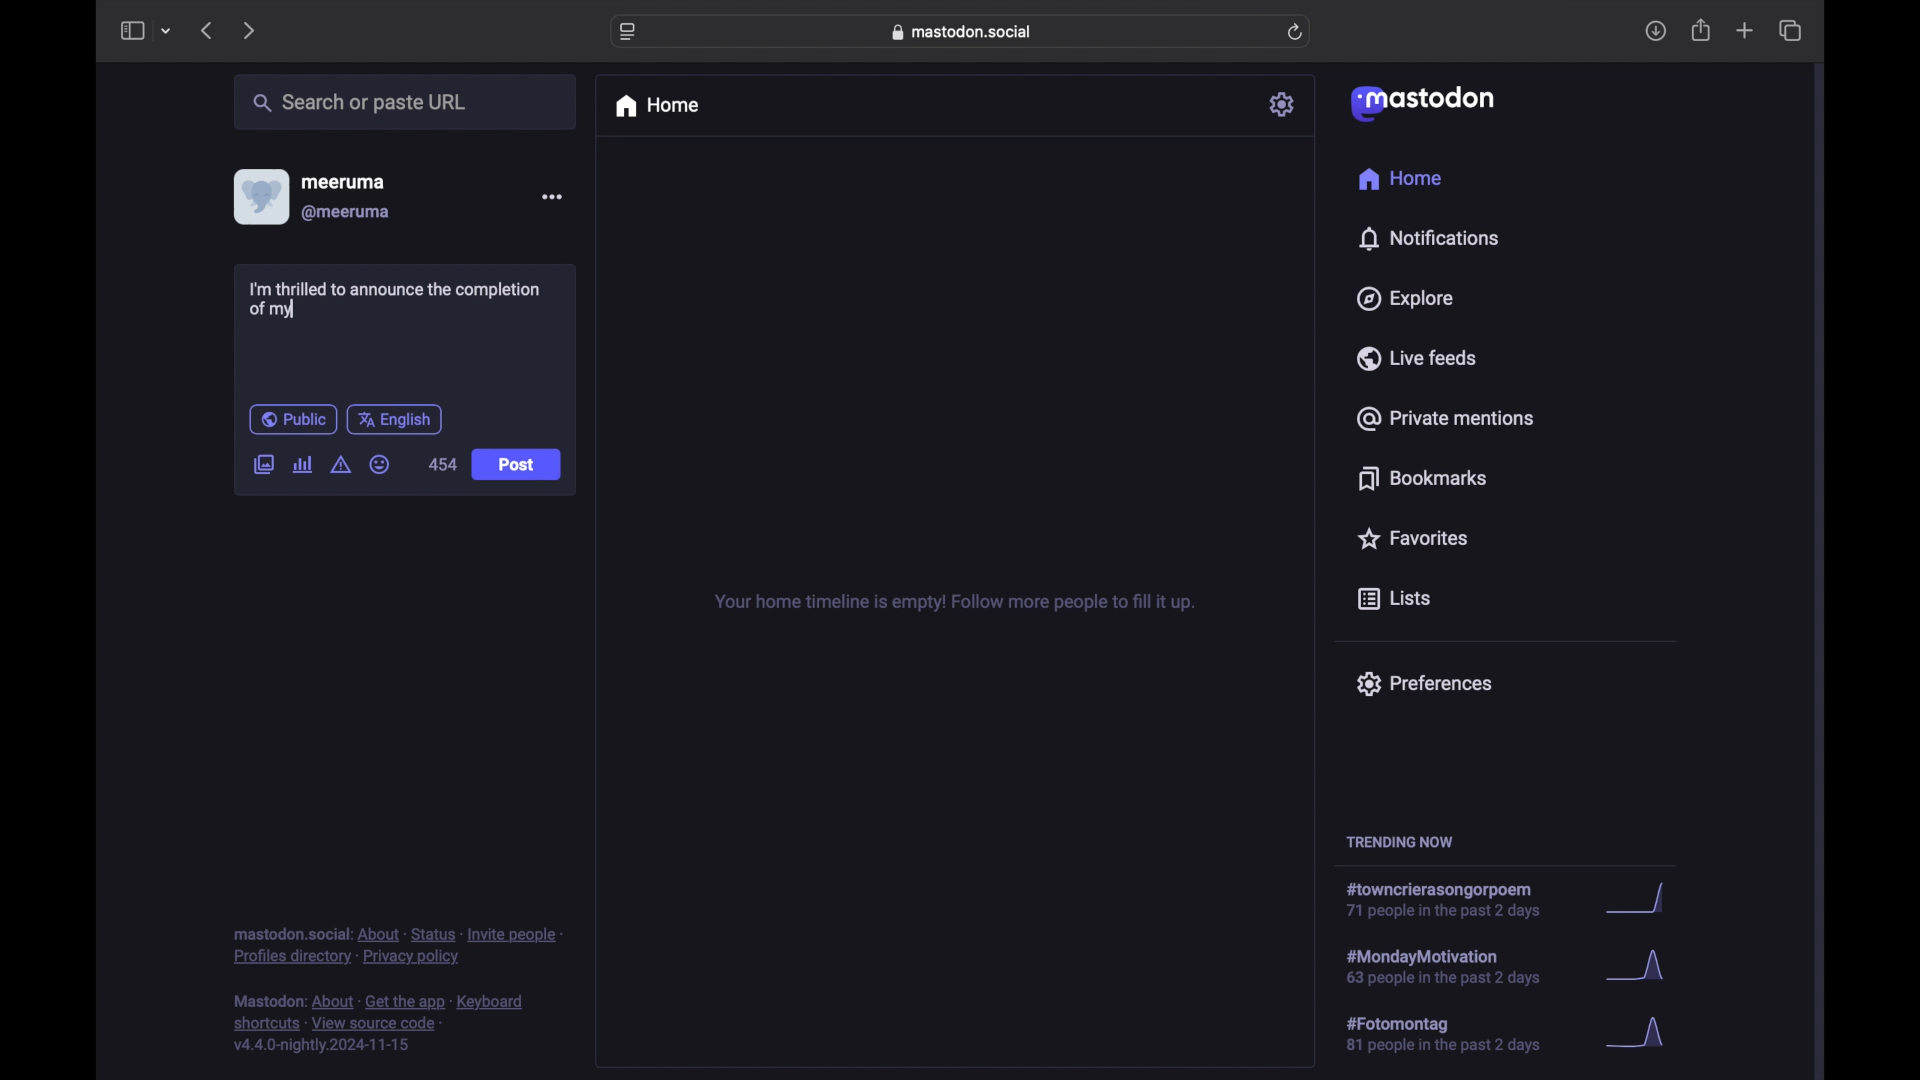 Image resolution: width=1920 pixels, height=1080 pixels. I want to click on downloads, so click(1655, 31).